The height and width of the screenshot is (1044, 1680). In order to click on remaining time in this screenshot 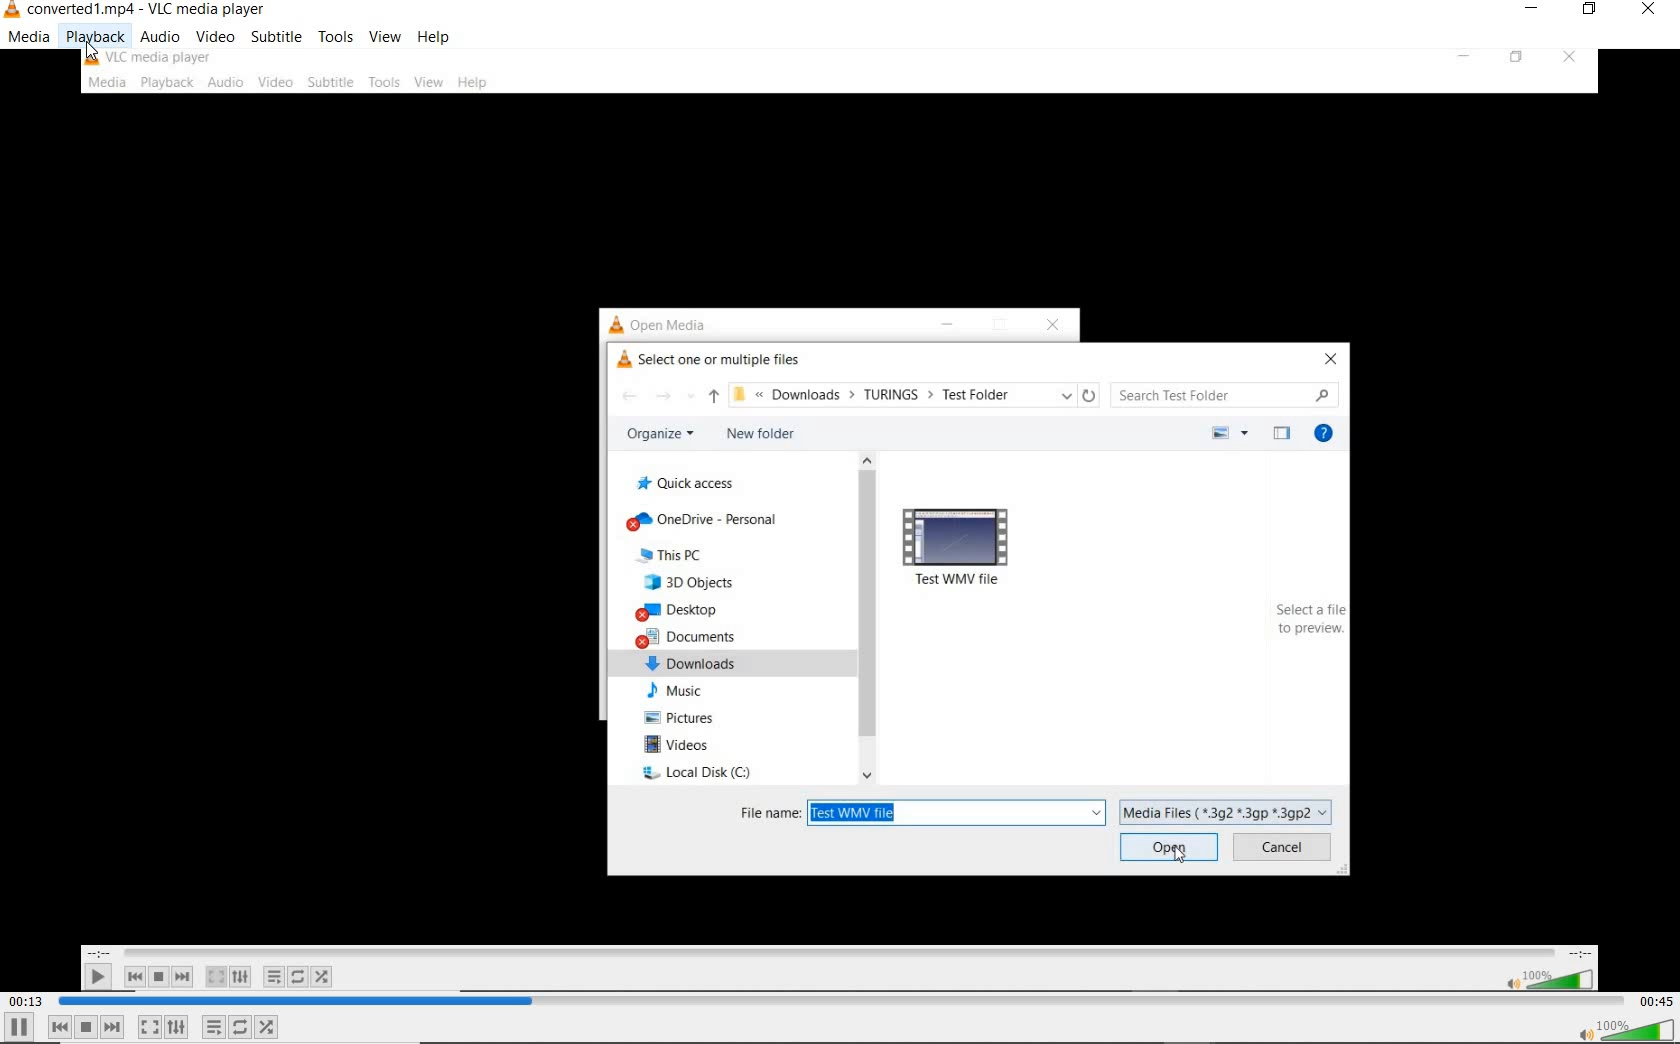, I will do `click(1654, 1002)`.